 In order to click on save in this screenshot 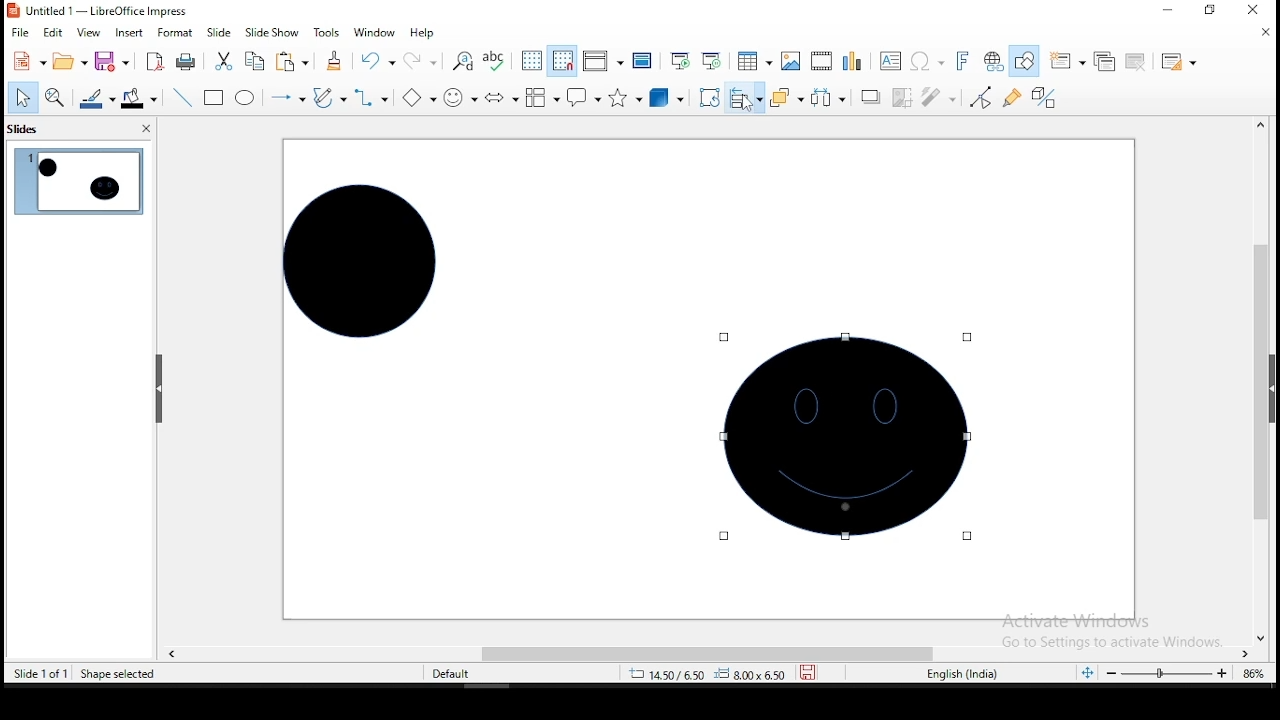, I will do `click(112, 63)`.